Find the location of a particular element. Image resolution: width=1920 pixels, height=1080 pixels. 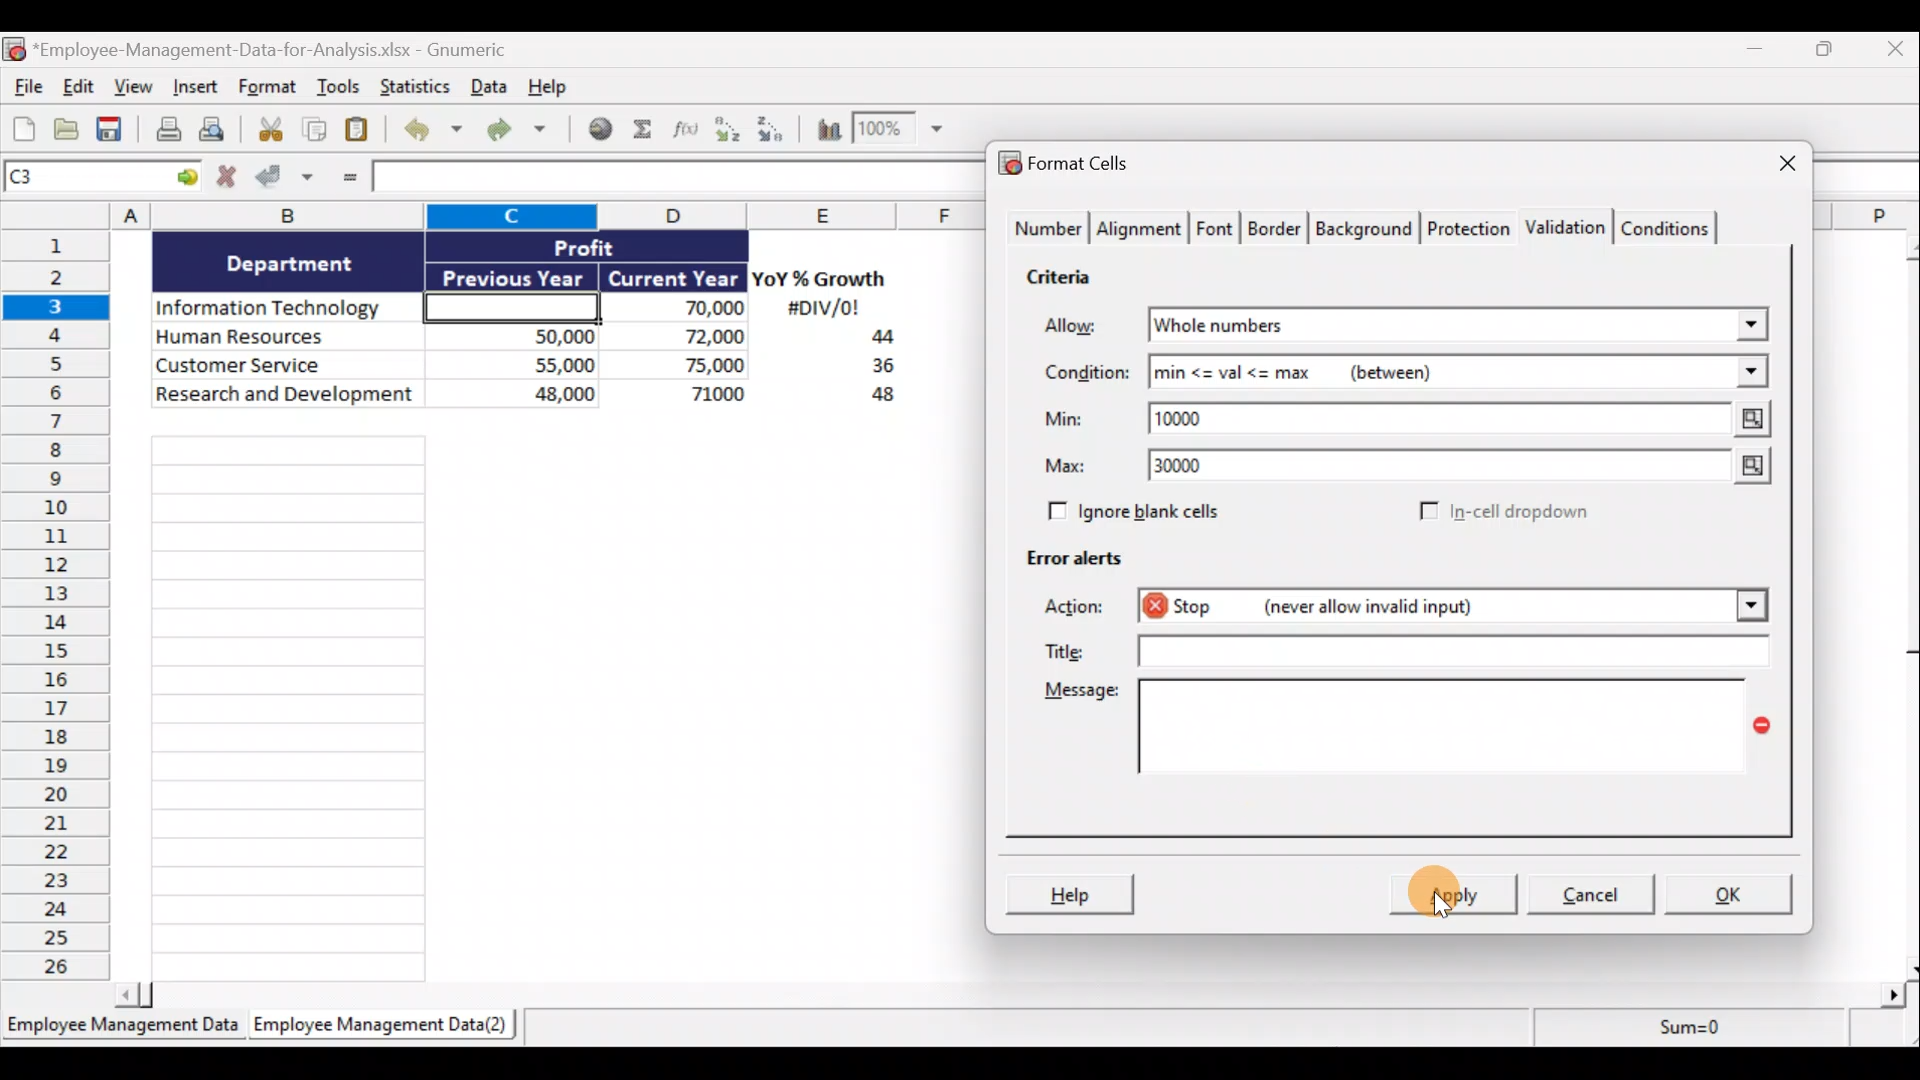

Print preview is located at coordinates (223, 134).